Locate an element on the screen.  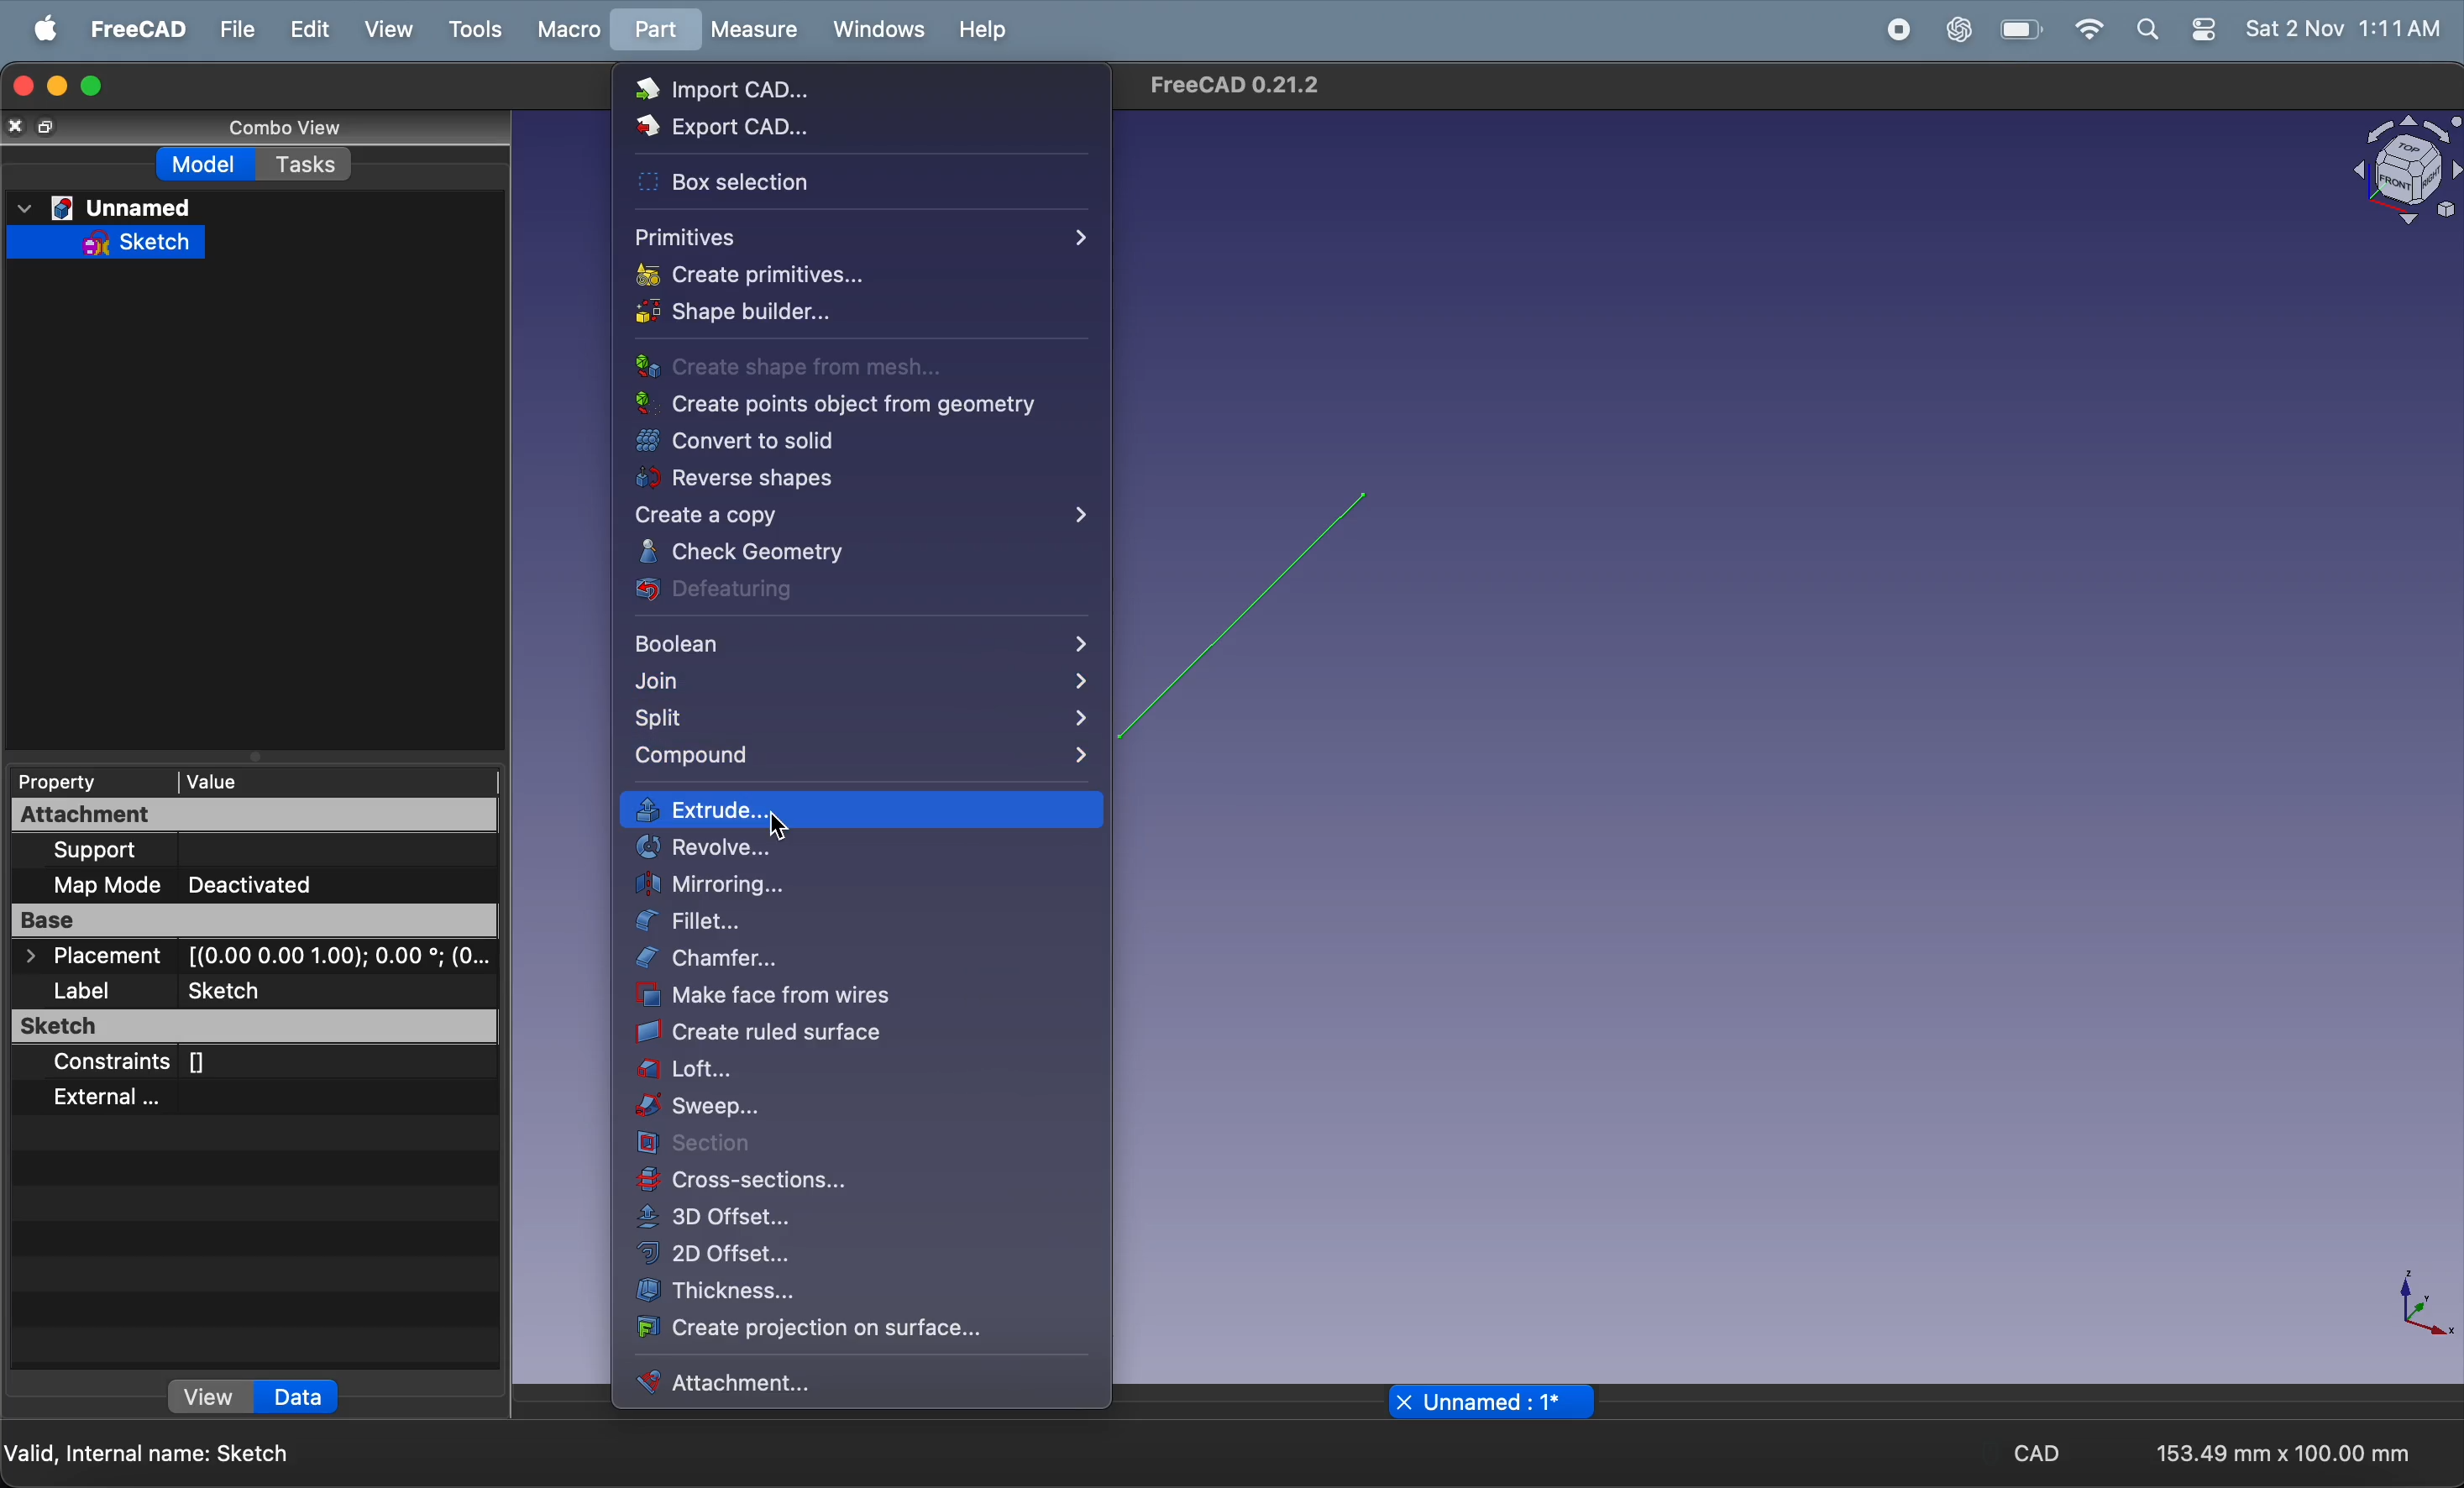
attachment is located at coordinates (256, 816).